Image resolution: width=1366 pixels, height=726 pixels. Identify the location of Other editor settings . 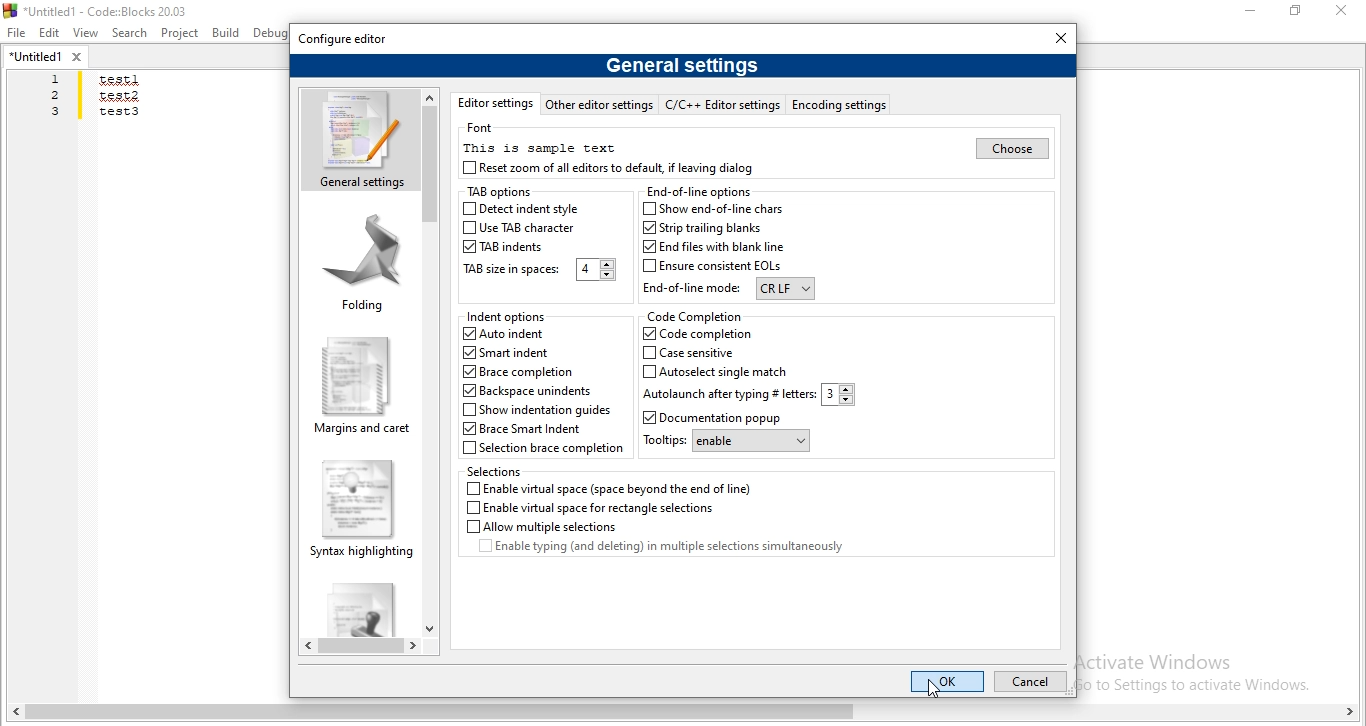
(599, 104).